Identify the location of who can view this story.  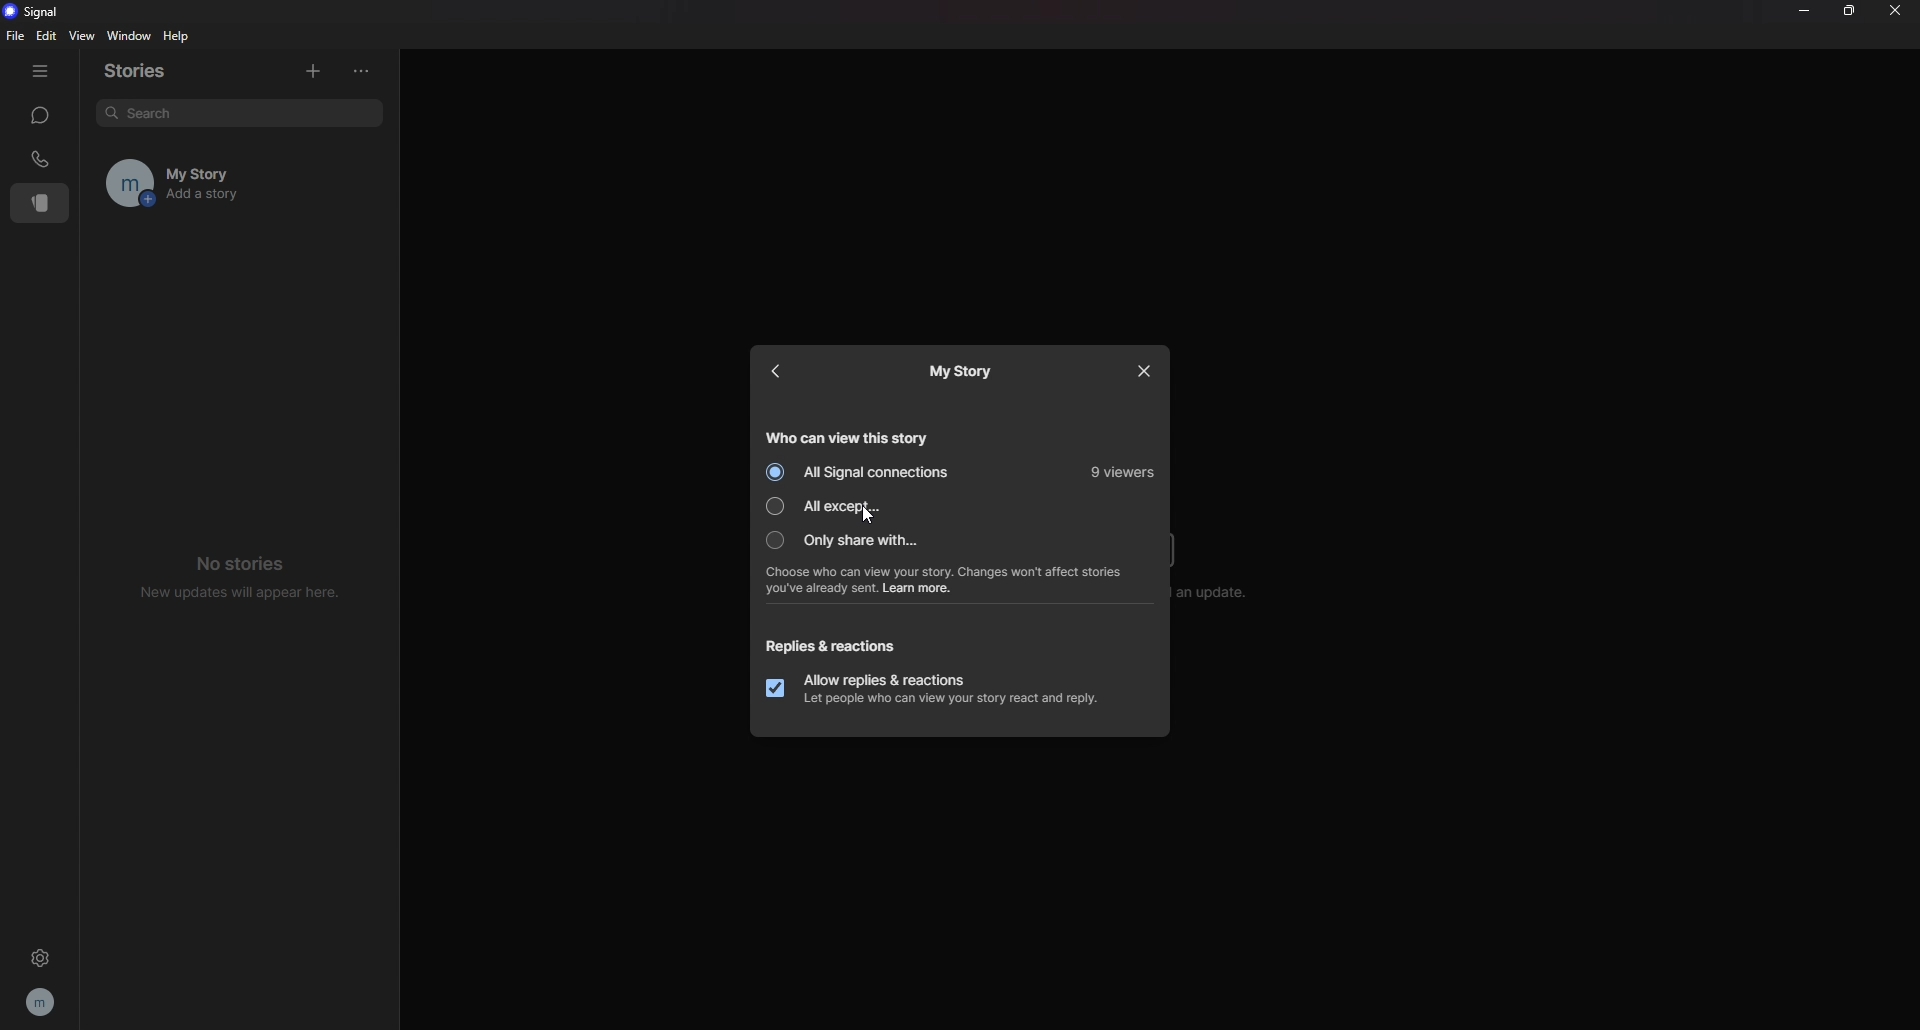
(853, 436).